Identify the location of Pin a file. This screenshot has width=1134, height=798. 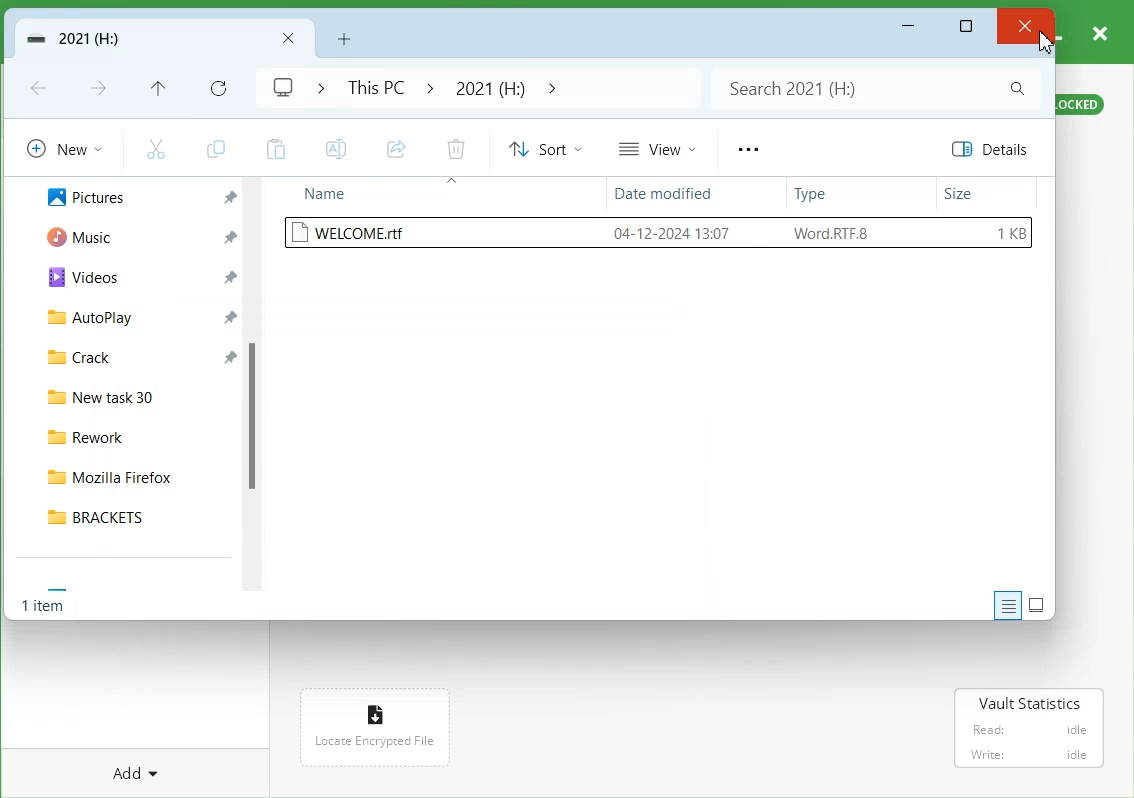
(230, 356).